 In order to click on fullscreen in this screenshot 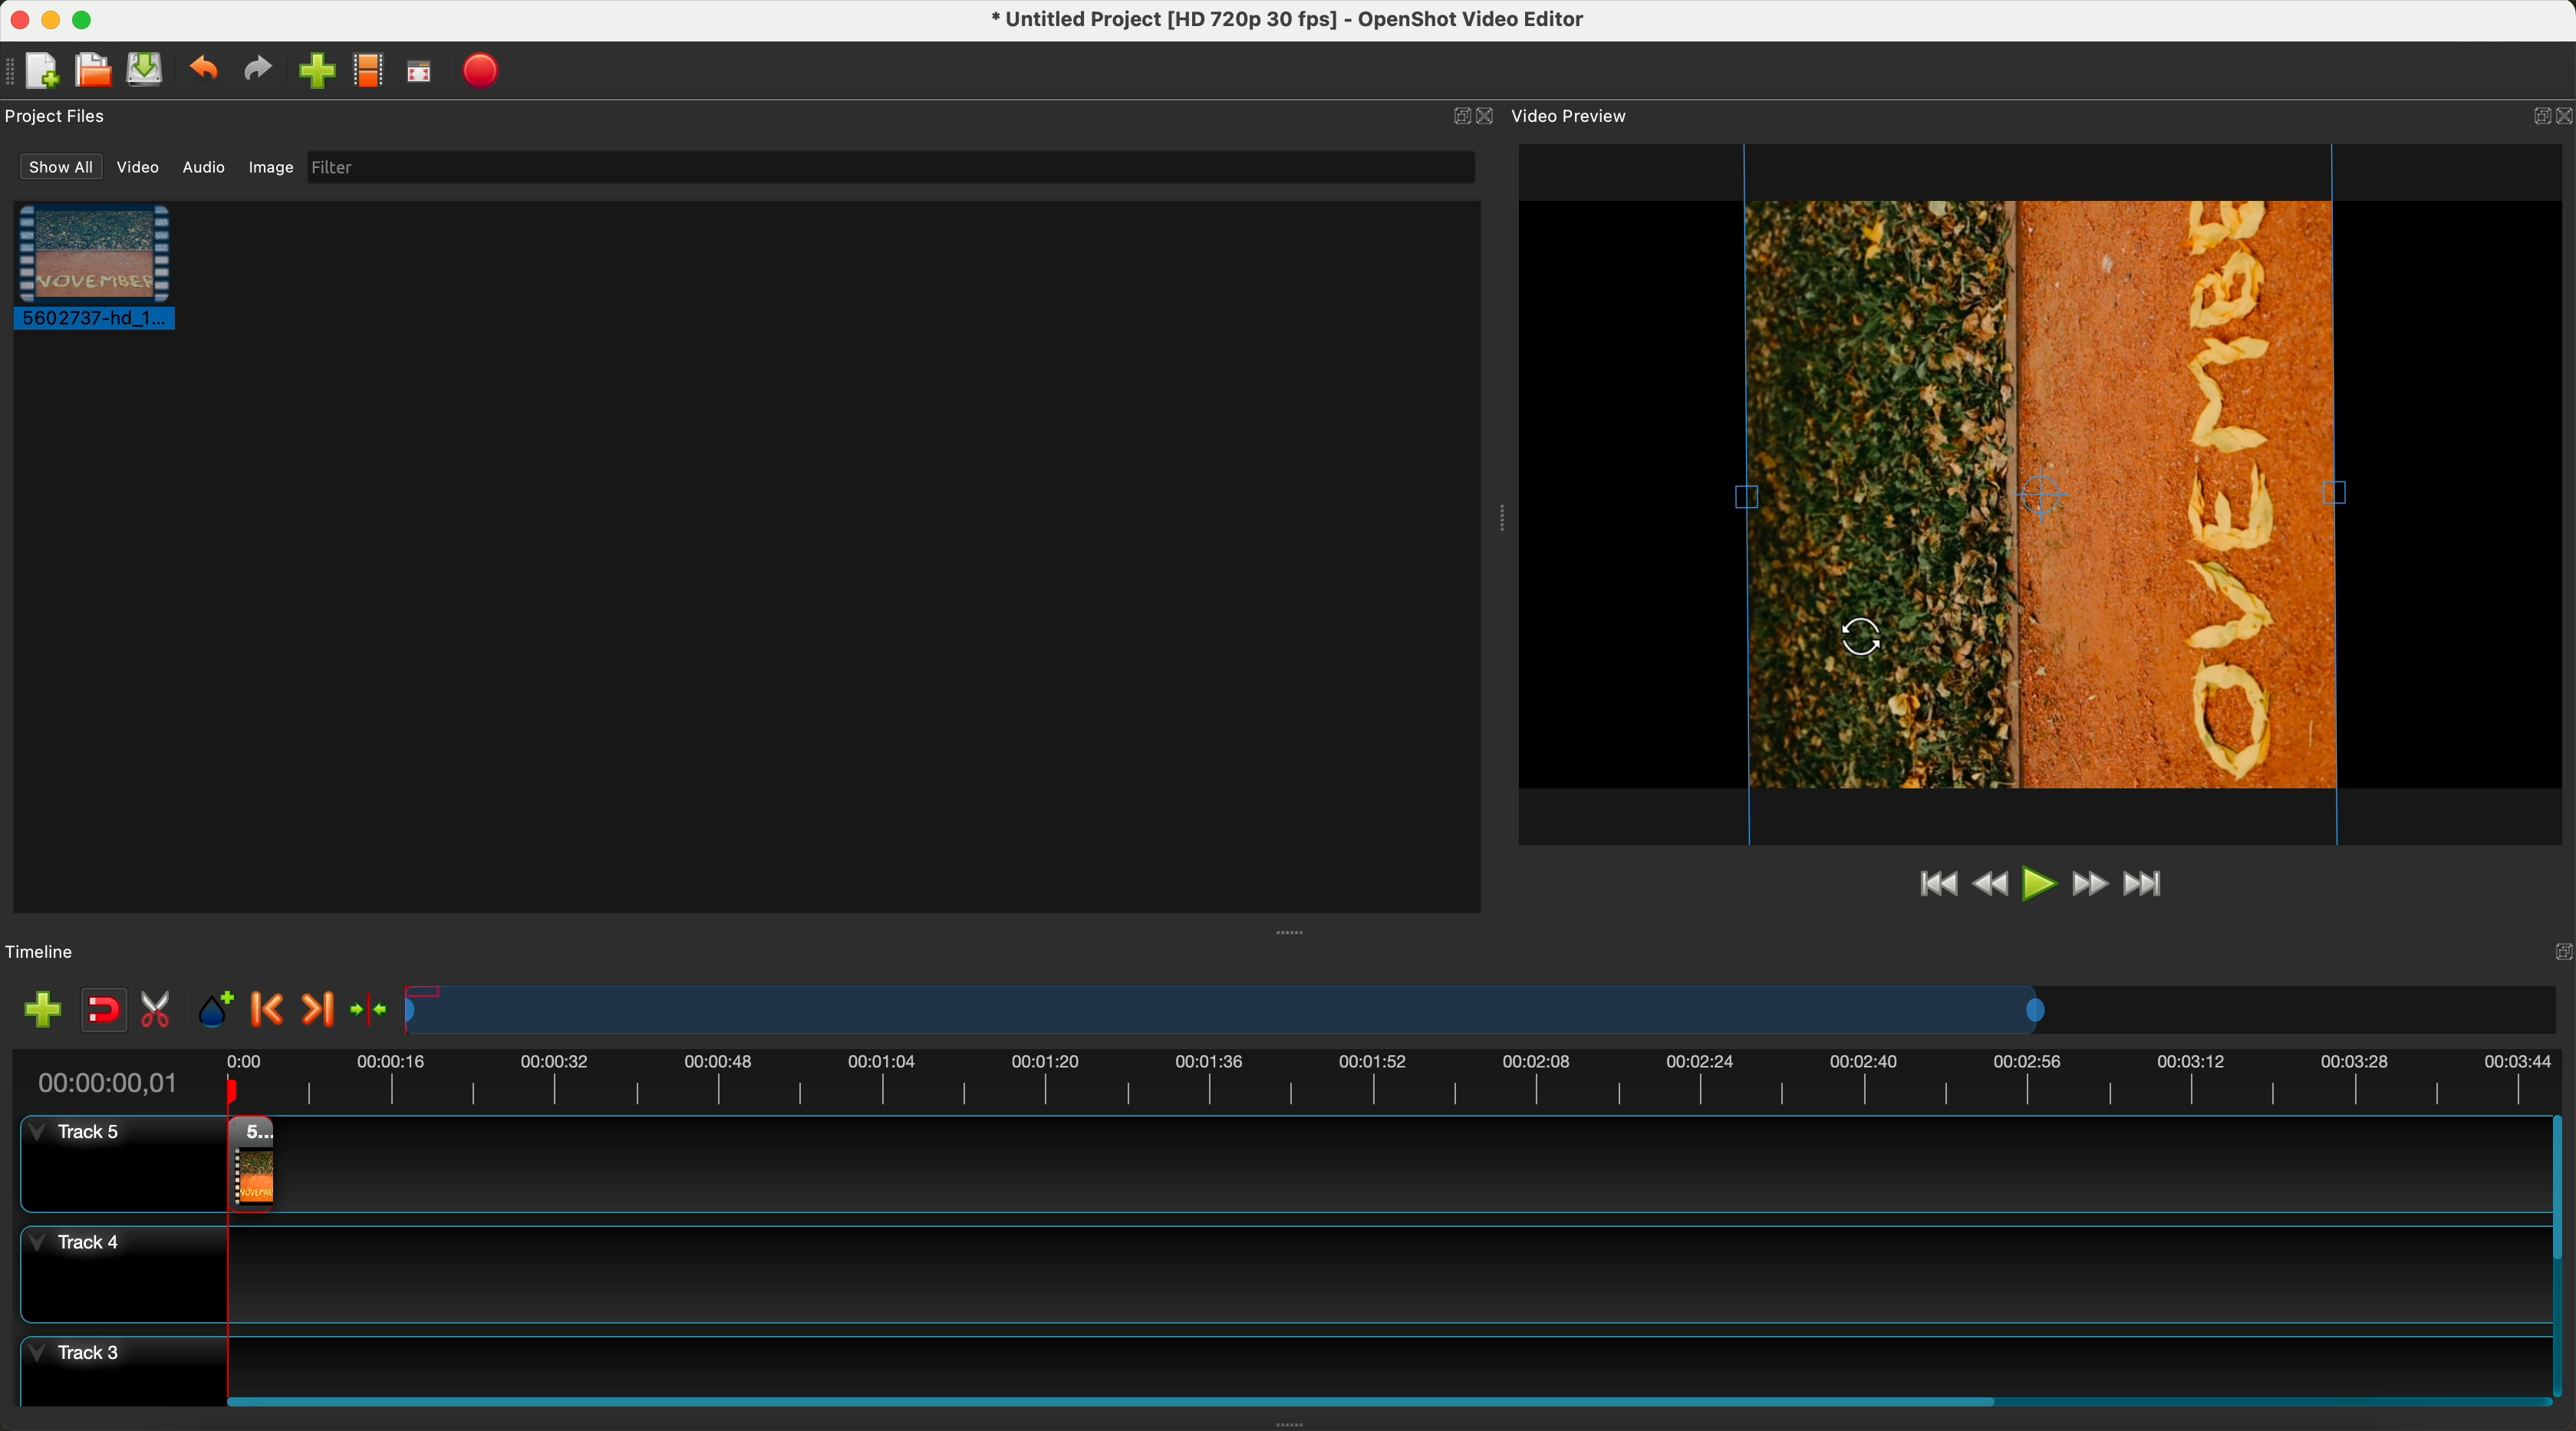, I will do `click(417, 72)`.